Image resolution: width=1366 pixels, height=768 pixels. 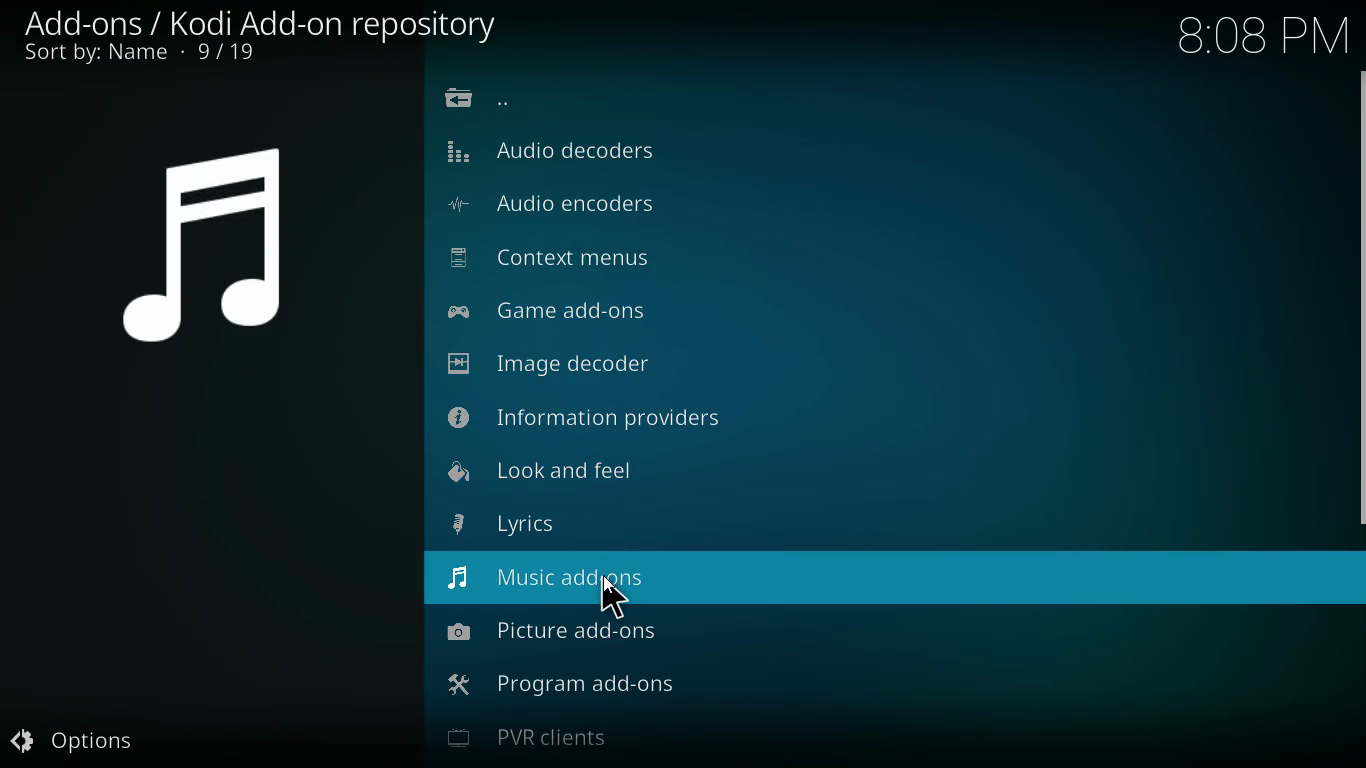 I want to click on Cursor, so click(x=615, y=599).